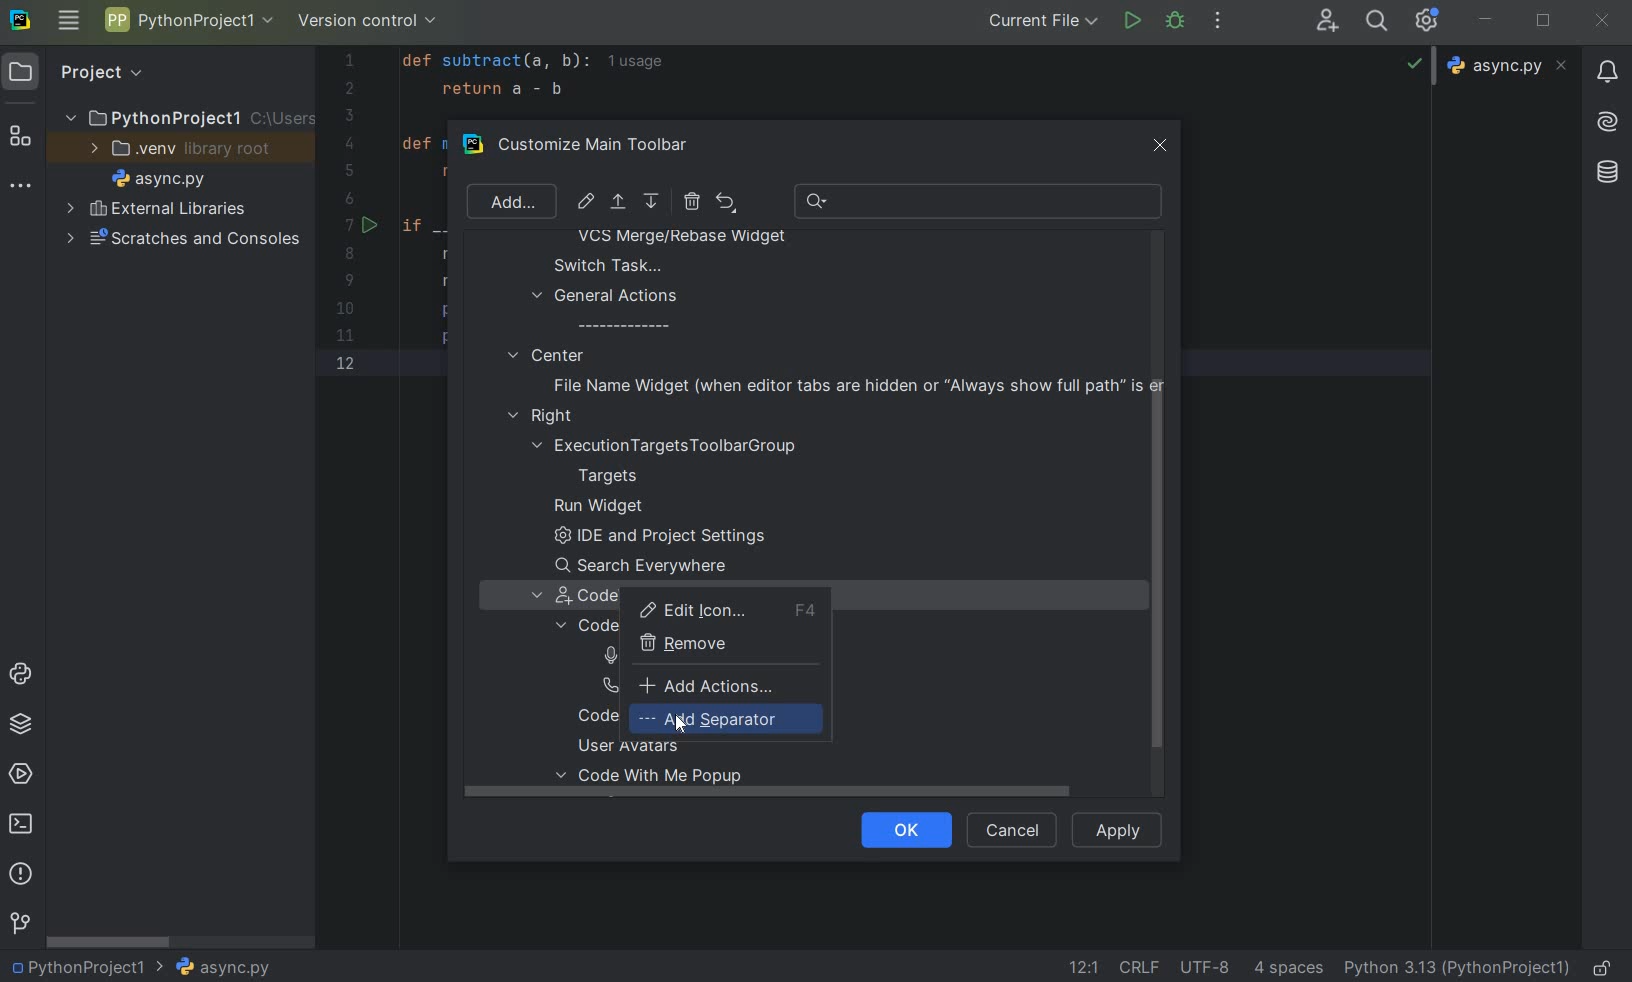 The height and width of the screenshot is (982, 1632). What do you see at coordinates (606, 146) in the screenshot?
I see `CUSTOMIZE MAIN TOOLBAR` at bounding box center [606, 146].